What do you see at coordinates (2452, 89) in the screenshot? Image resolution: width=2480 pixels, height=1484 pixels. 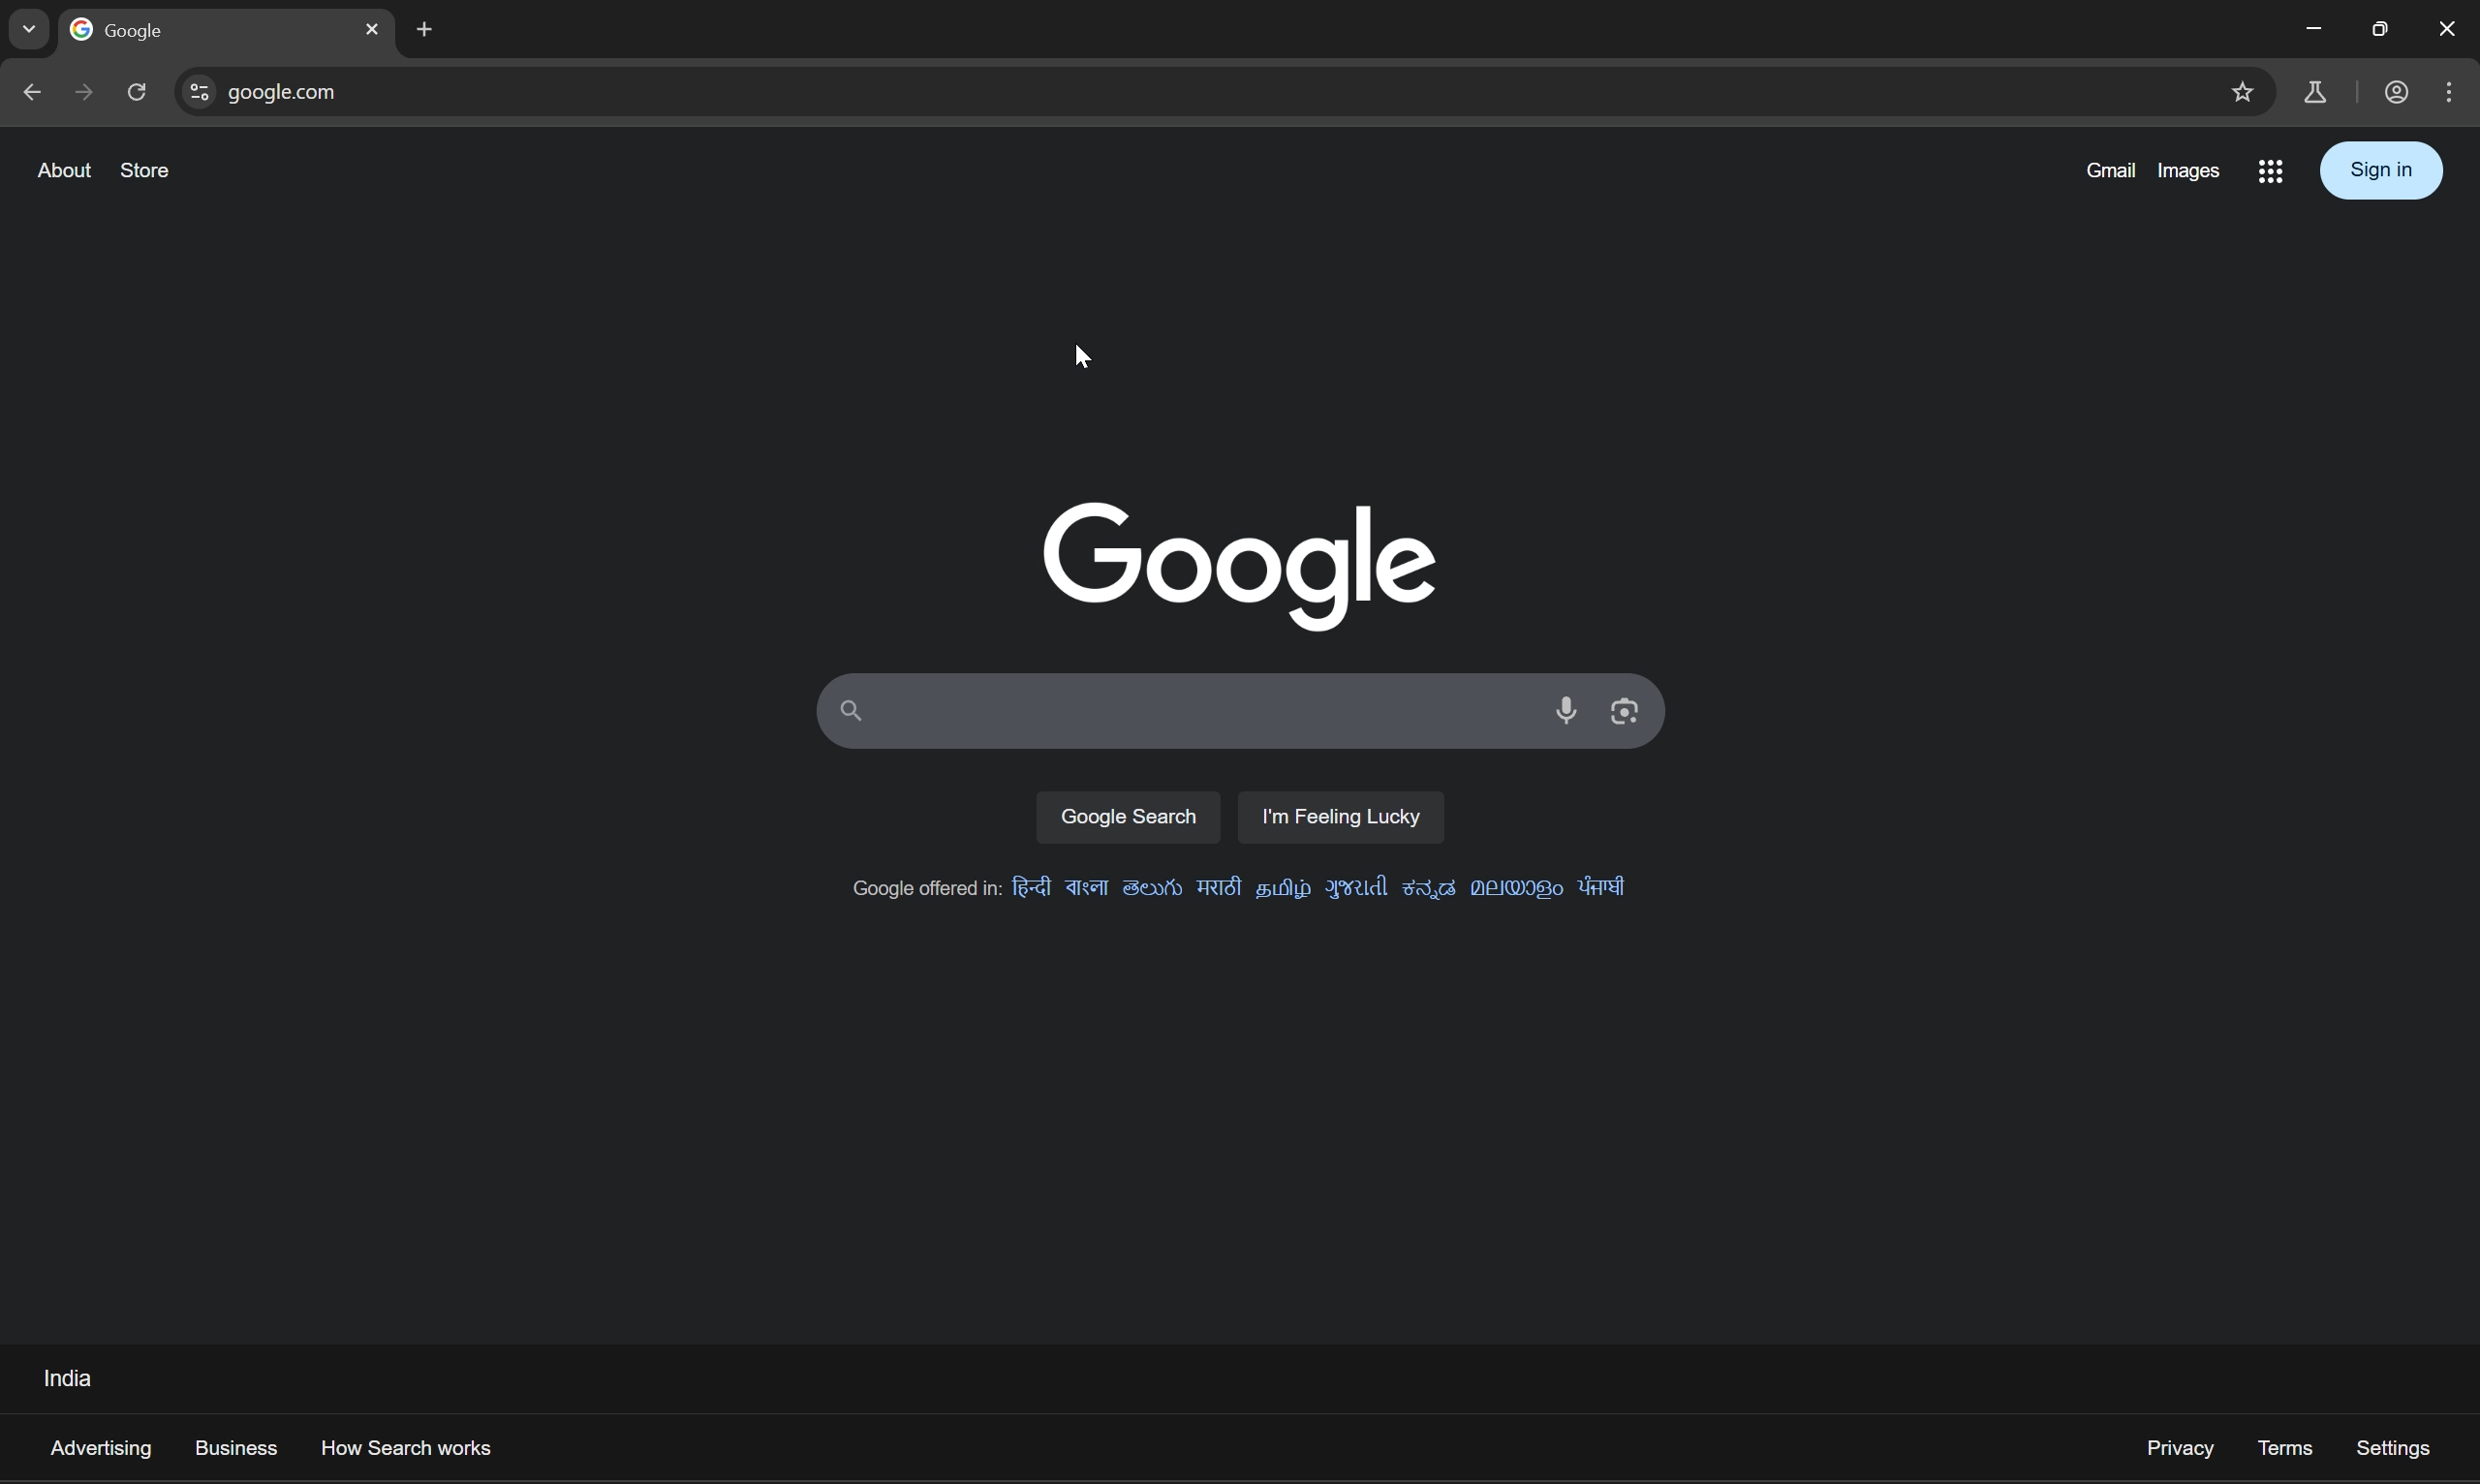 I see `customize and control chromium` at bounding box center [2452, 89].